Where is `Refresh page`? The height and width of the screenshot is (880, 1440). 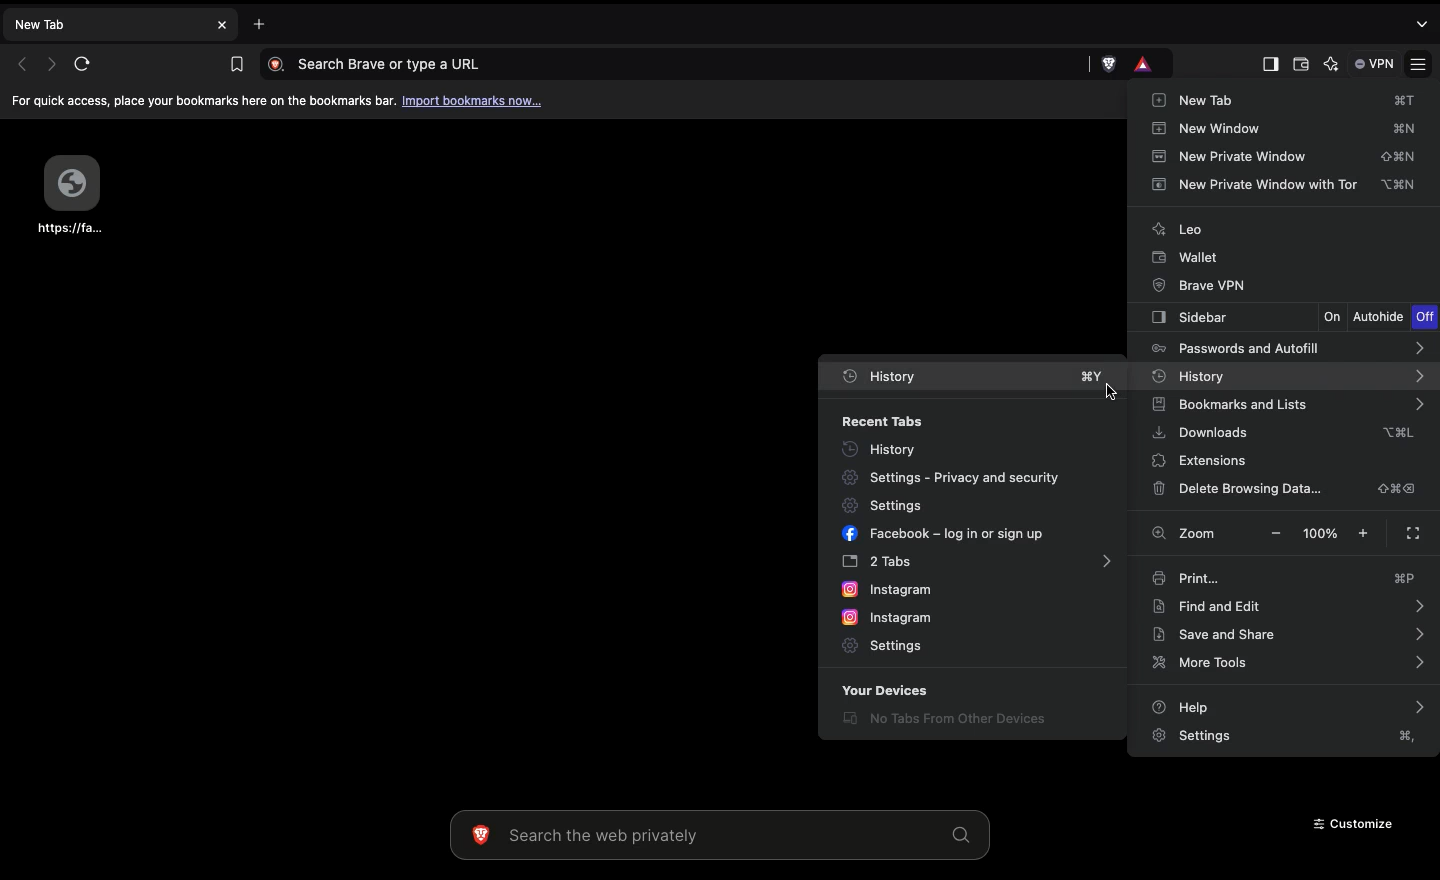
Refresh page is located at coordinates (82, 63).